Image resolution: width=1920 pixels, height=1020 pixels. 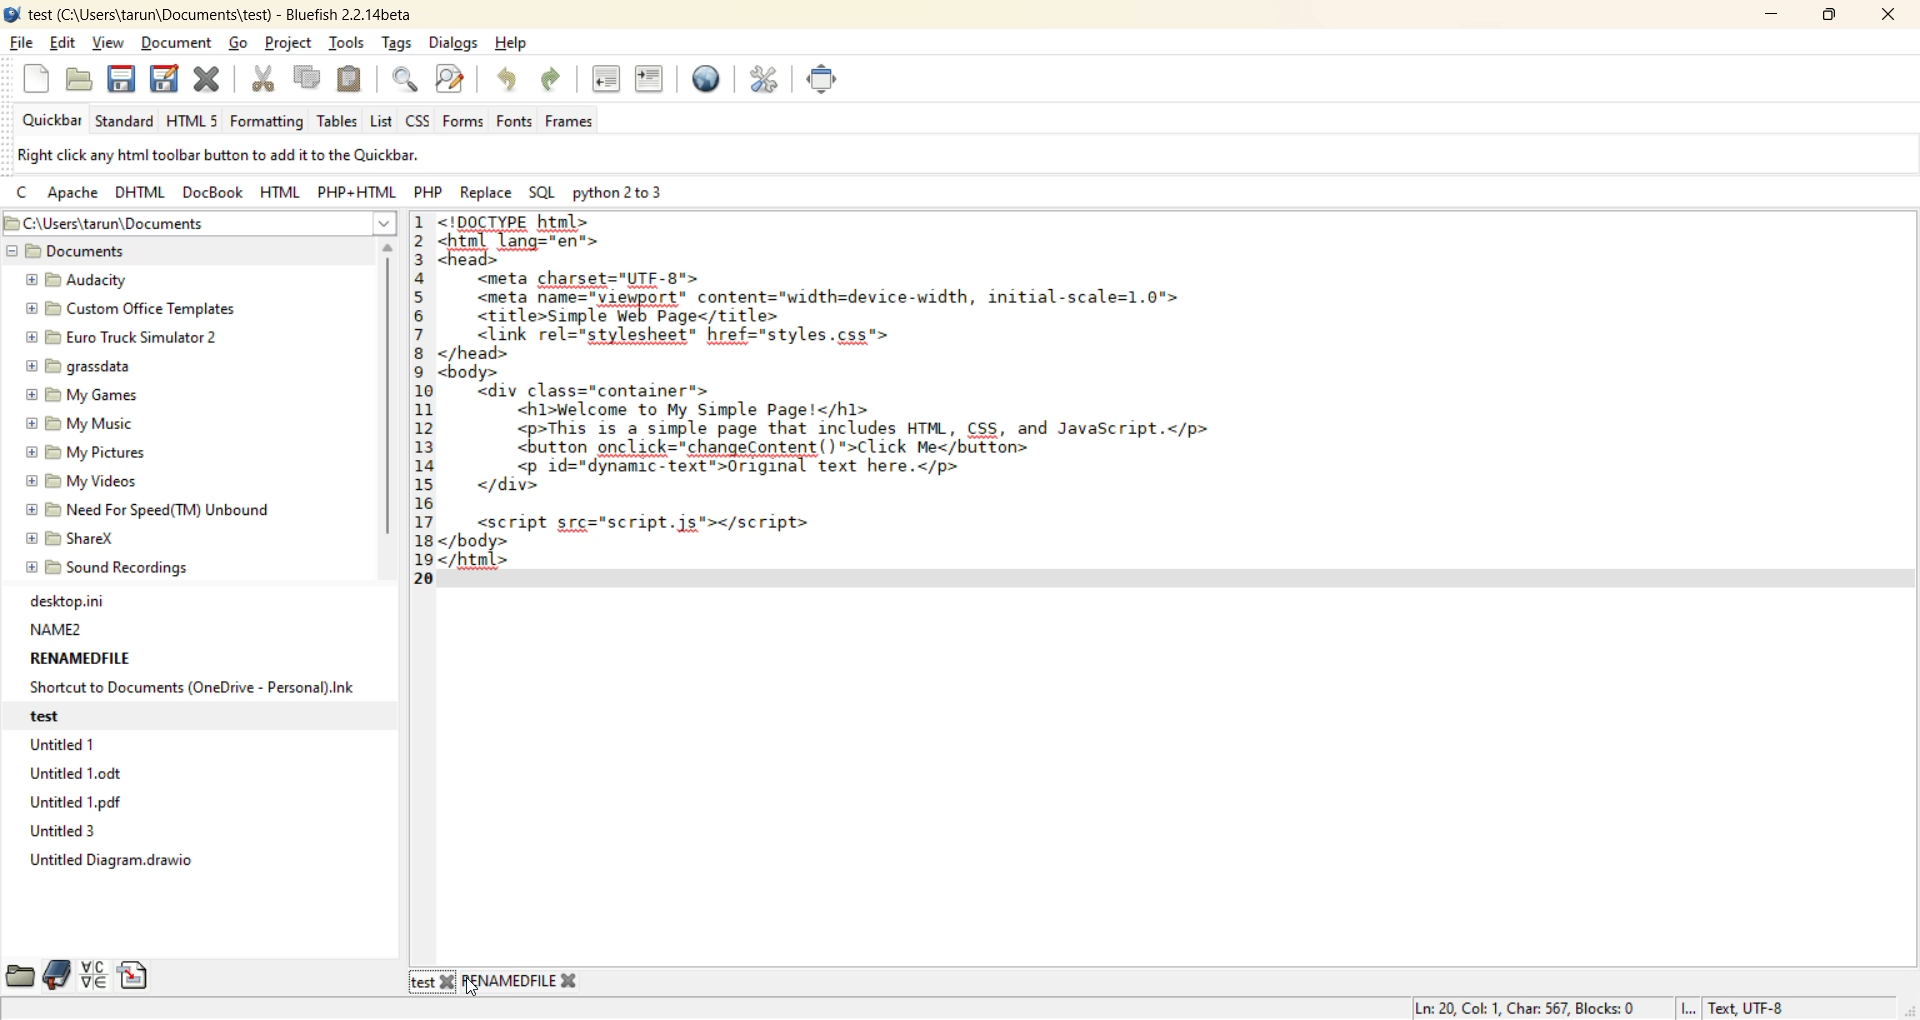 What do you see at coordinates (75, 276) in the screenshot?
I see `Audacity` at bounding box center [75, 276].